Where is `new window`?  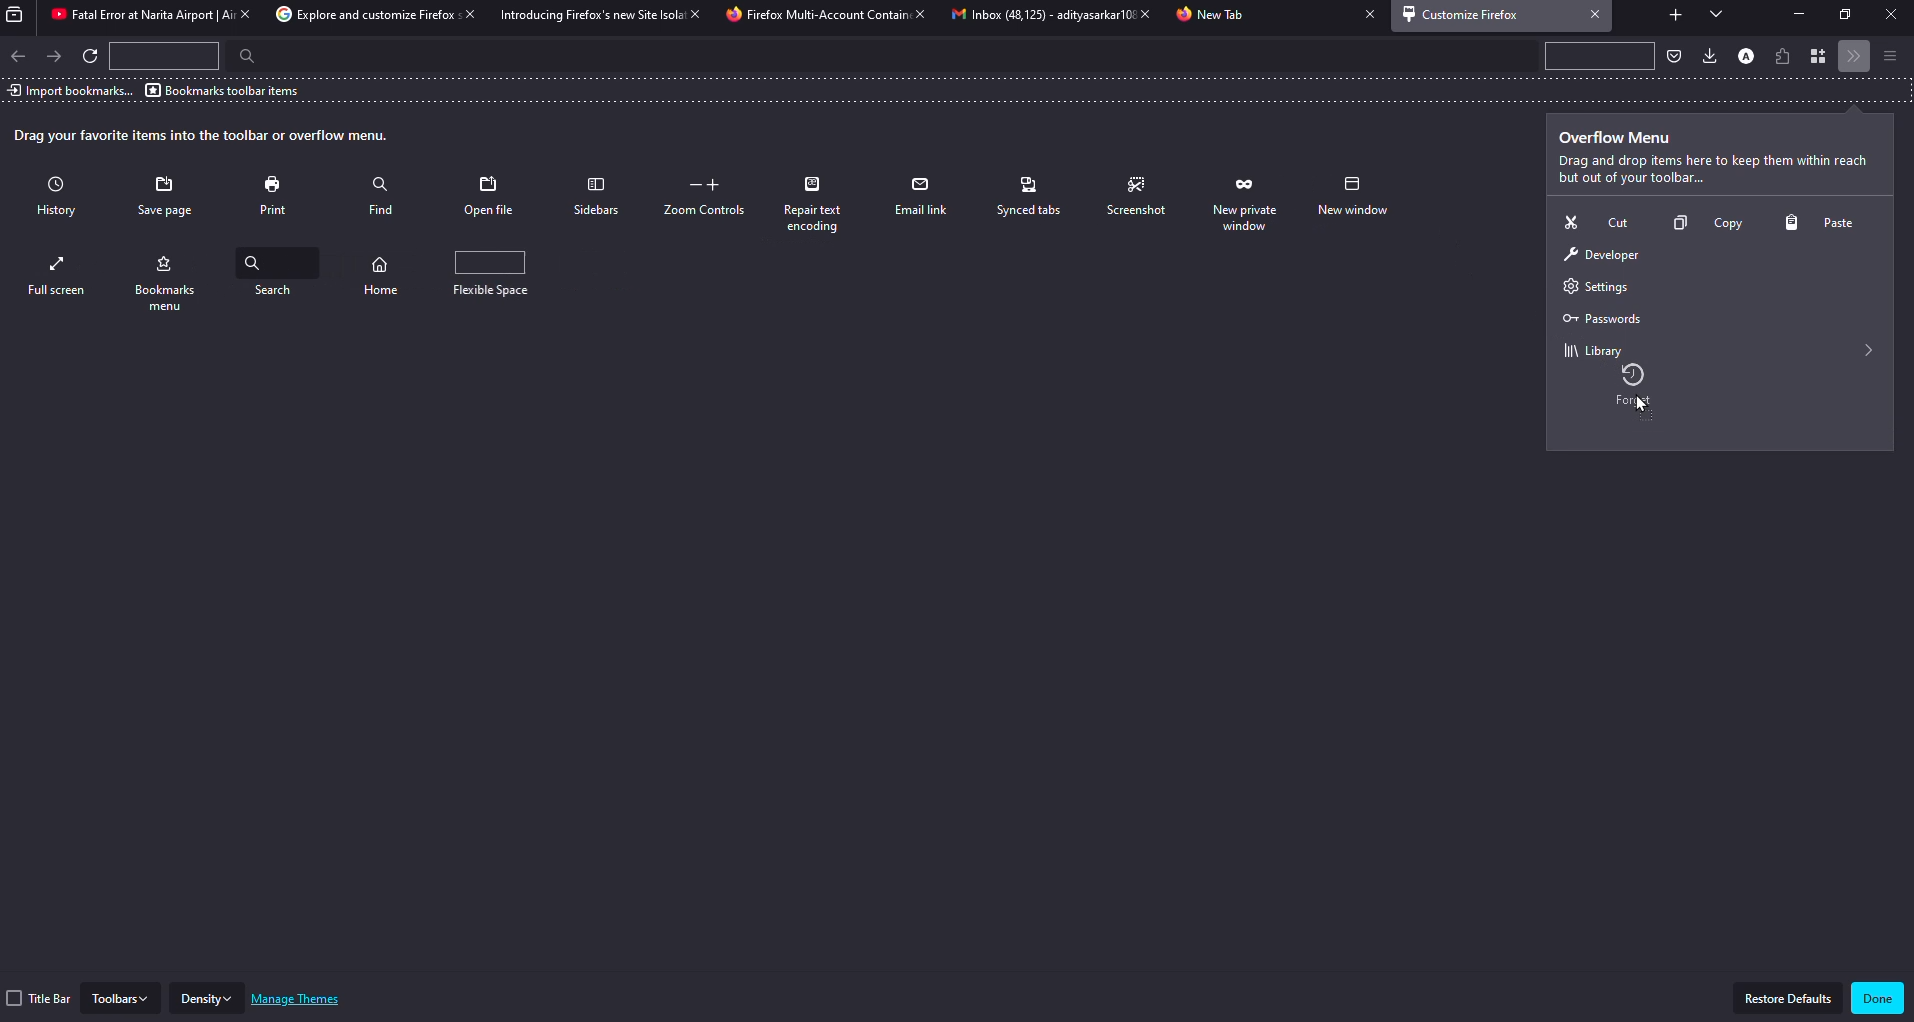 new window is located at coordinates (60, 275).